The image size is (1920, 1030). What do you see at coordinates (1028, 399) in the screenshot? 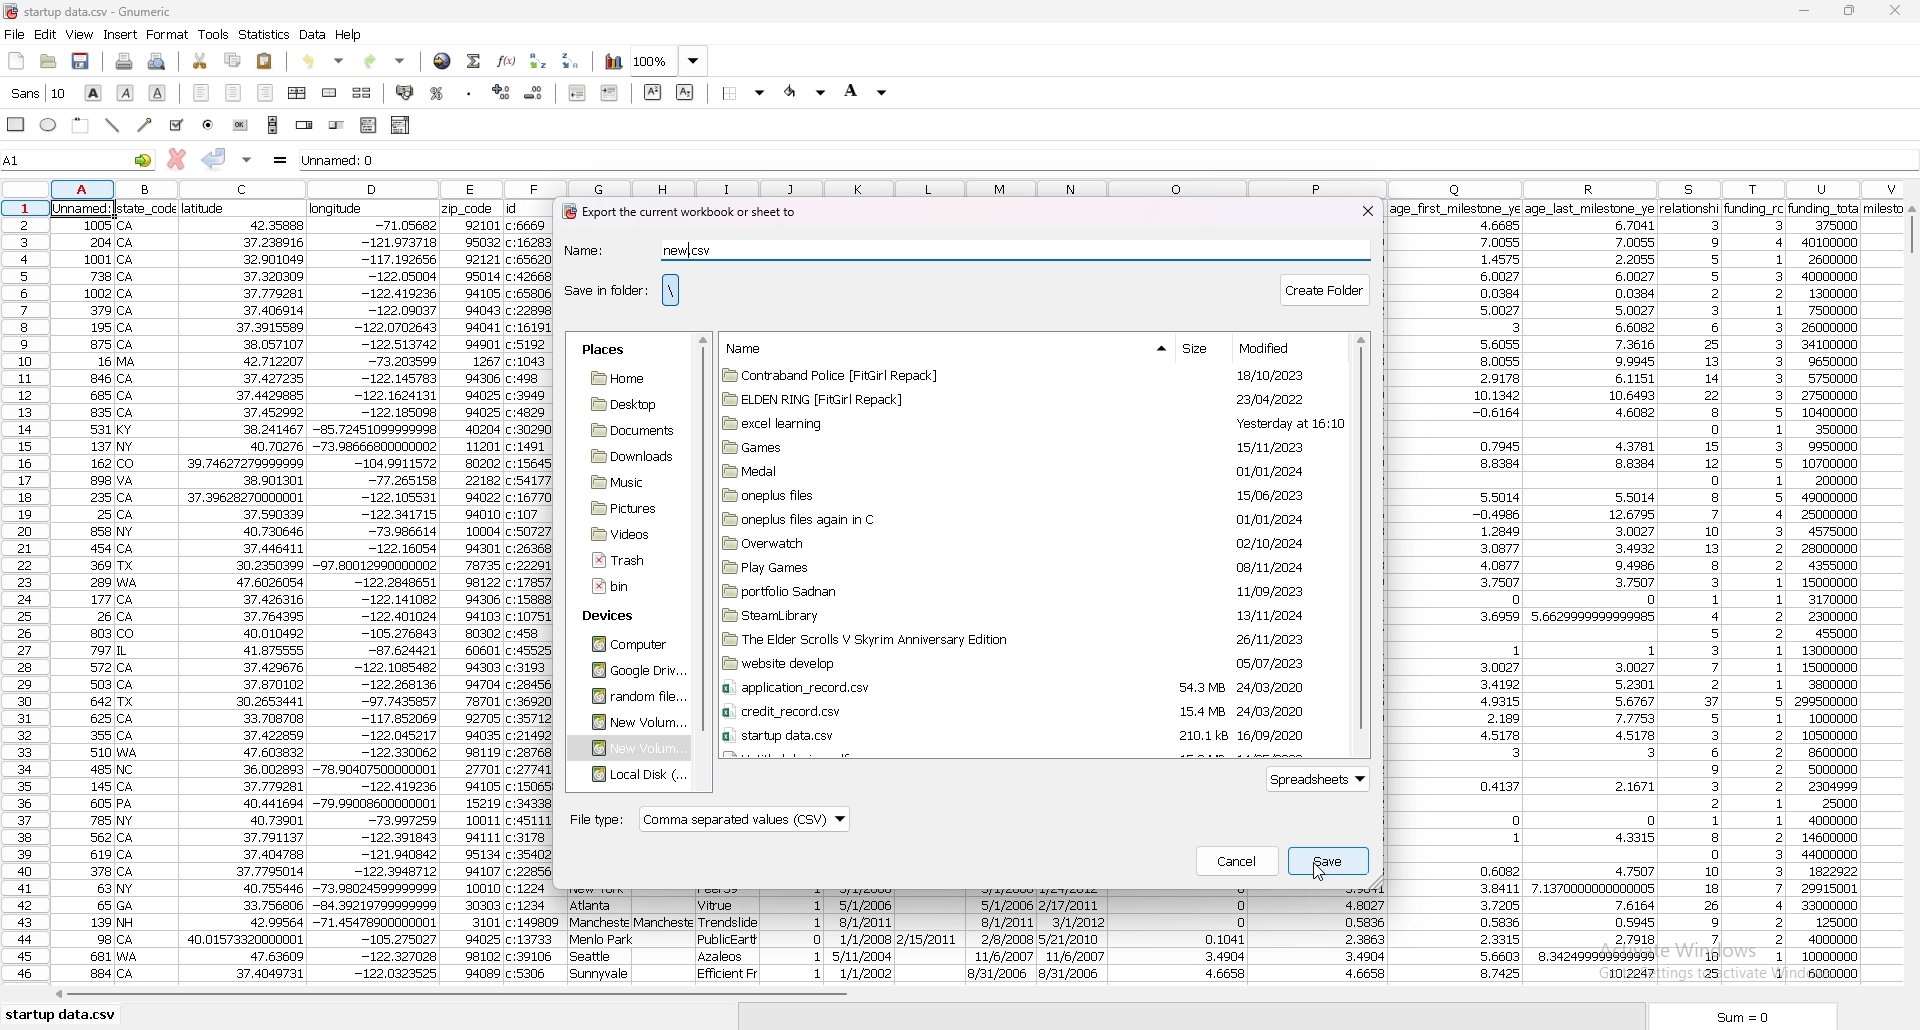
I see `folder` at bounding box center [1028, 399].